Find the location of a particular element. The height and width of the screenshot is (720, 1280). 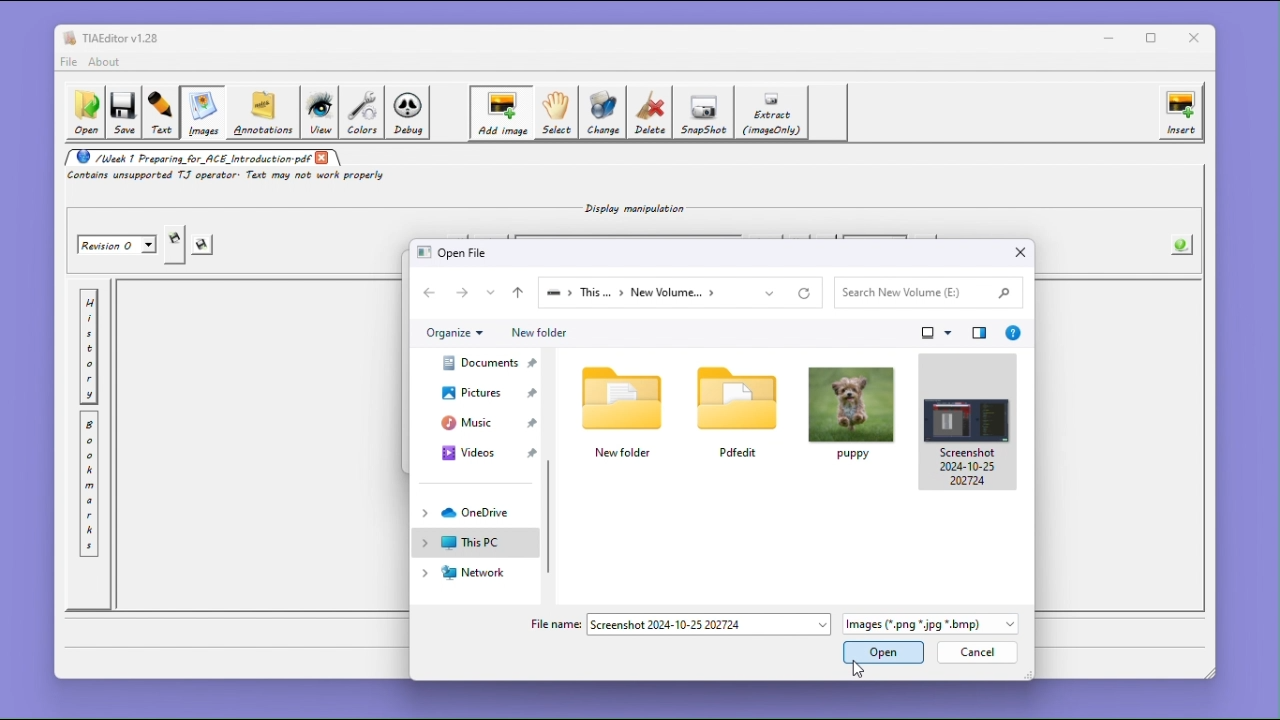

vertical scroll bar is located at coordinates (552, 516).